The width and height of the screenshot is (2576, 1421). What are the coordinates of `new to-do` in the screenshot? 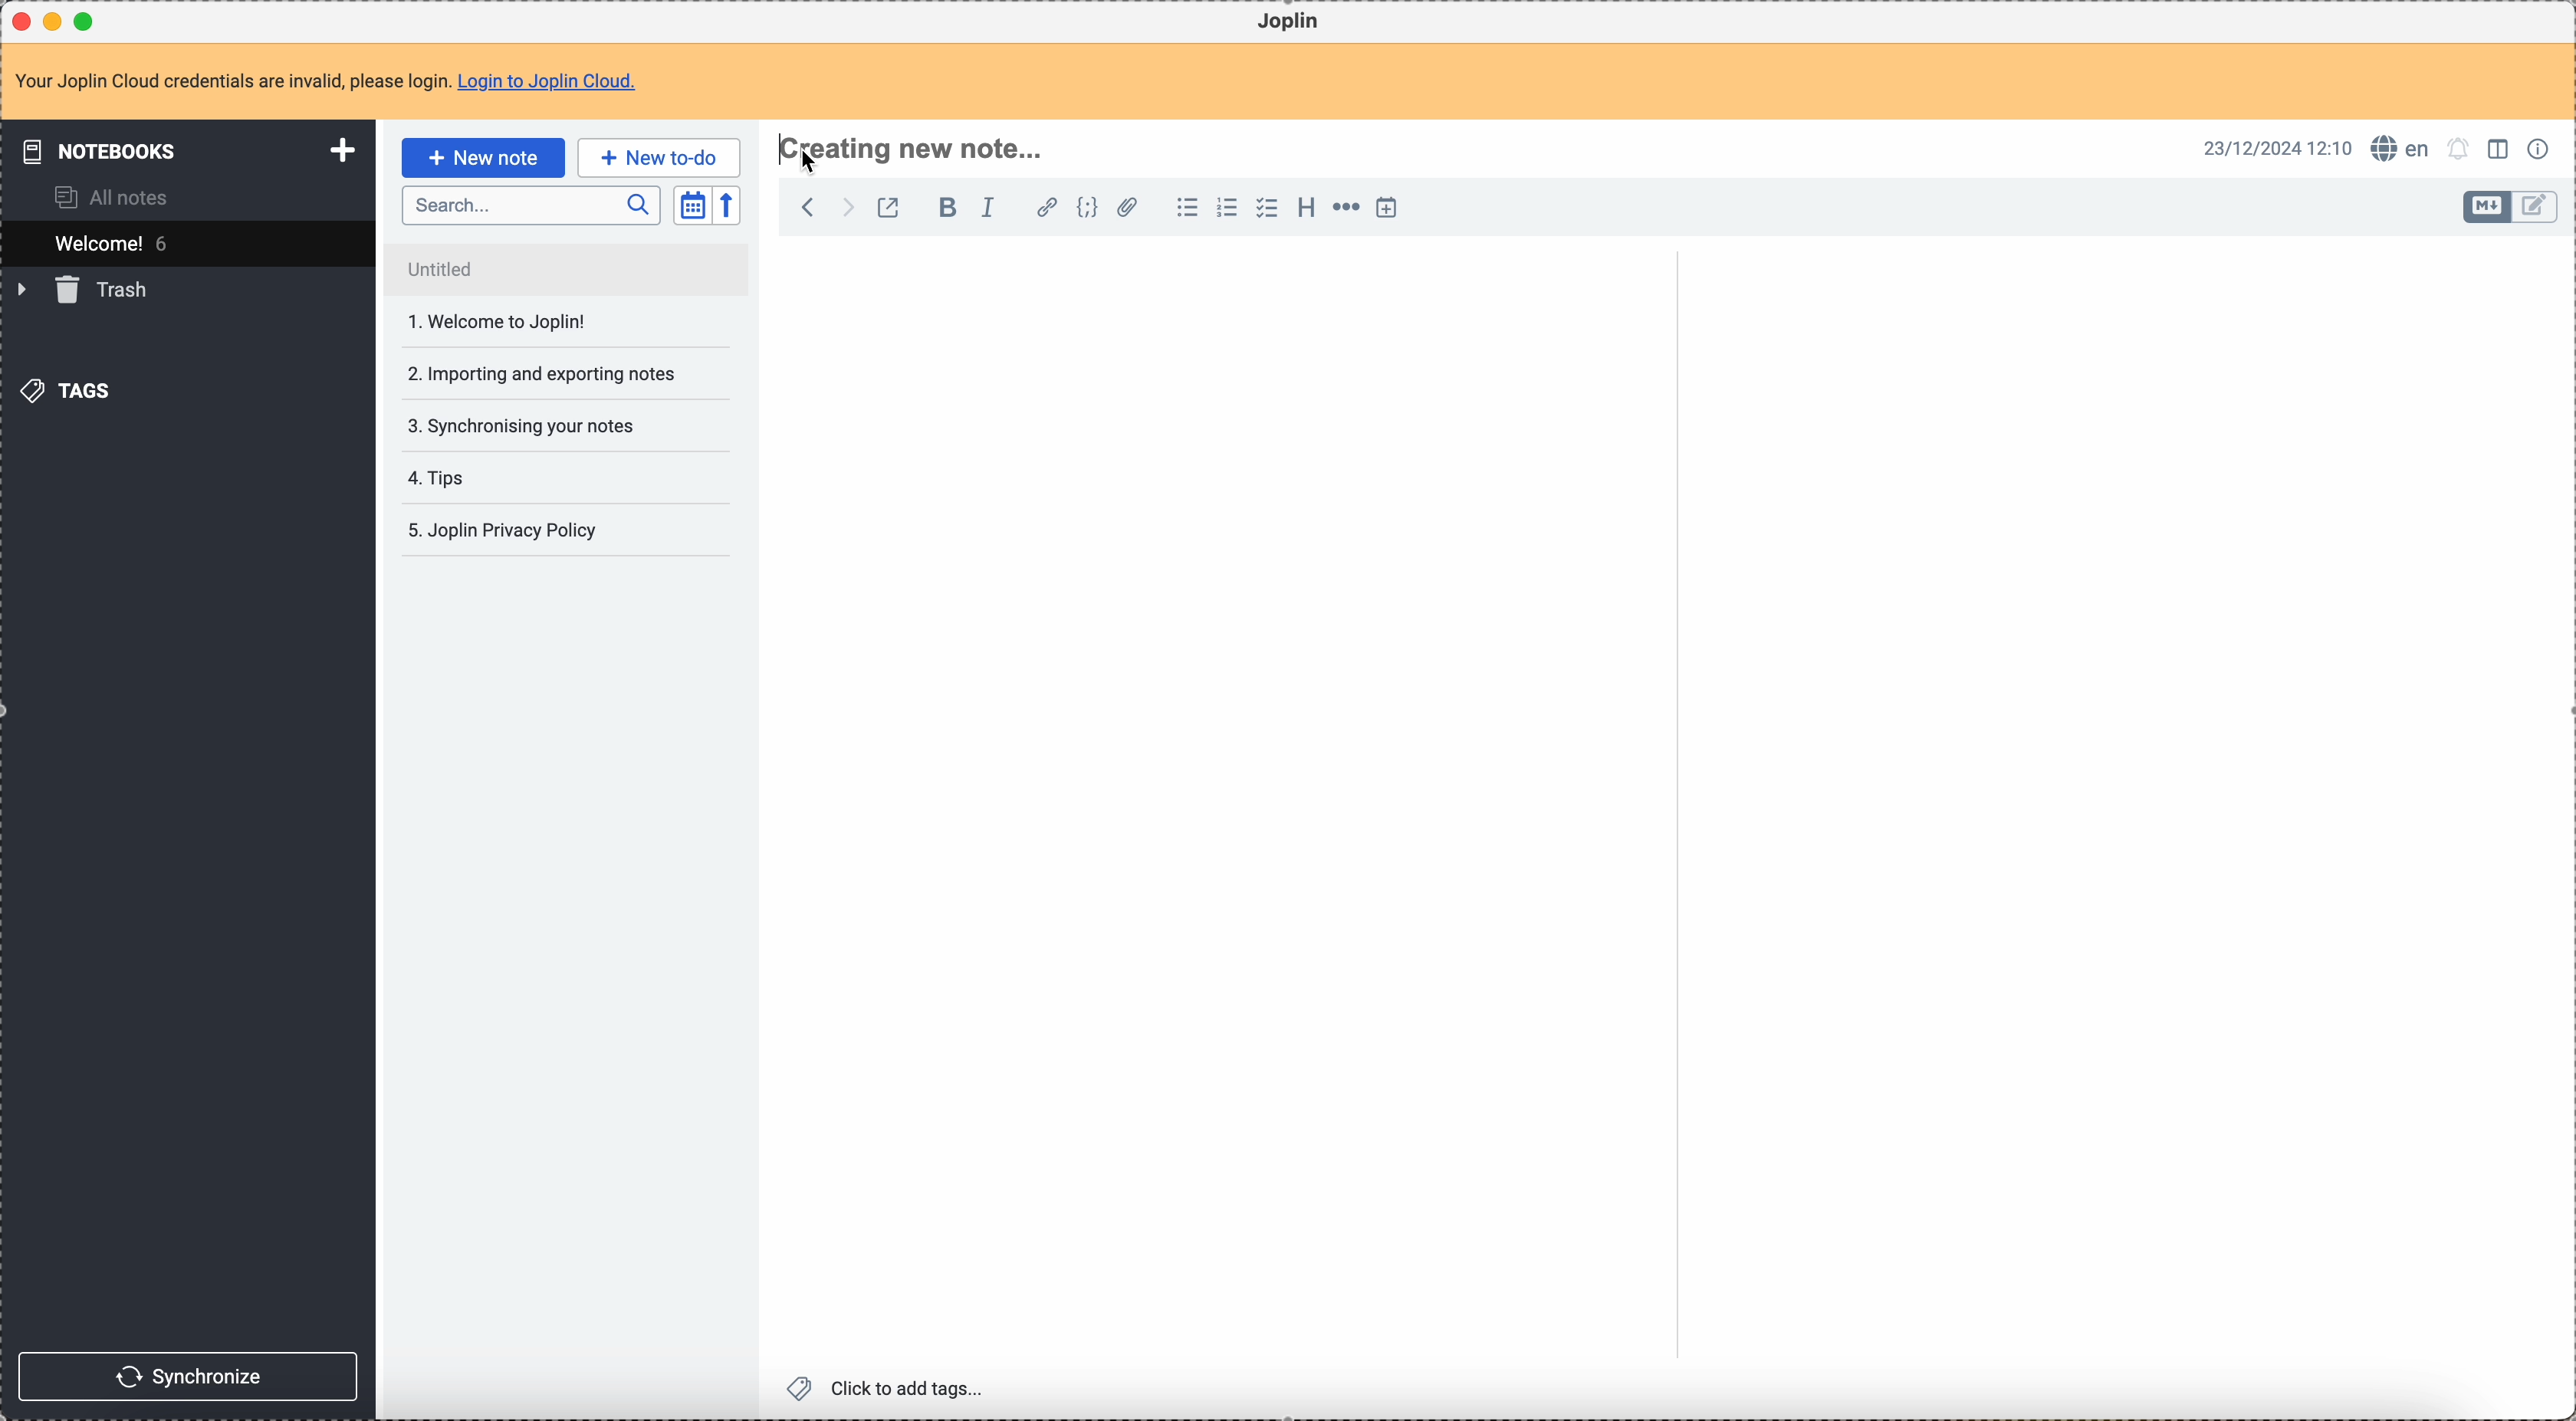 It's located at (660, 156).